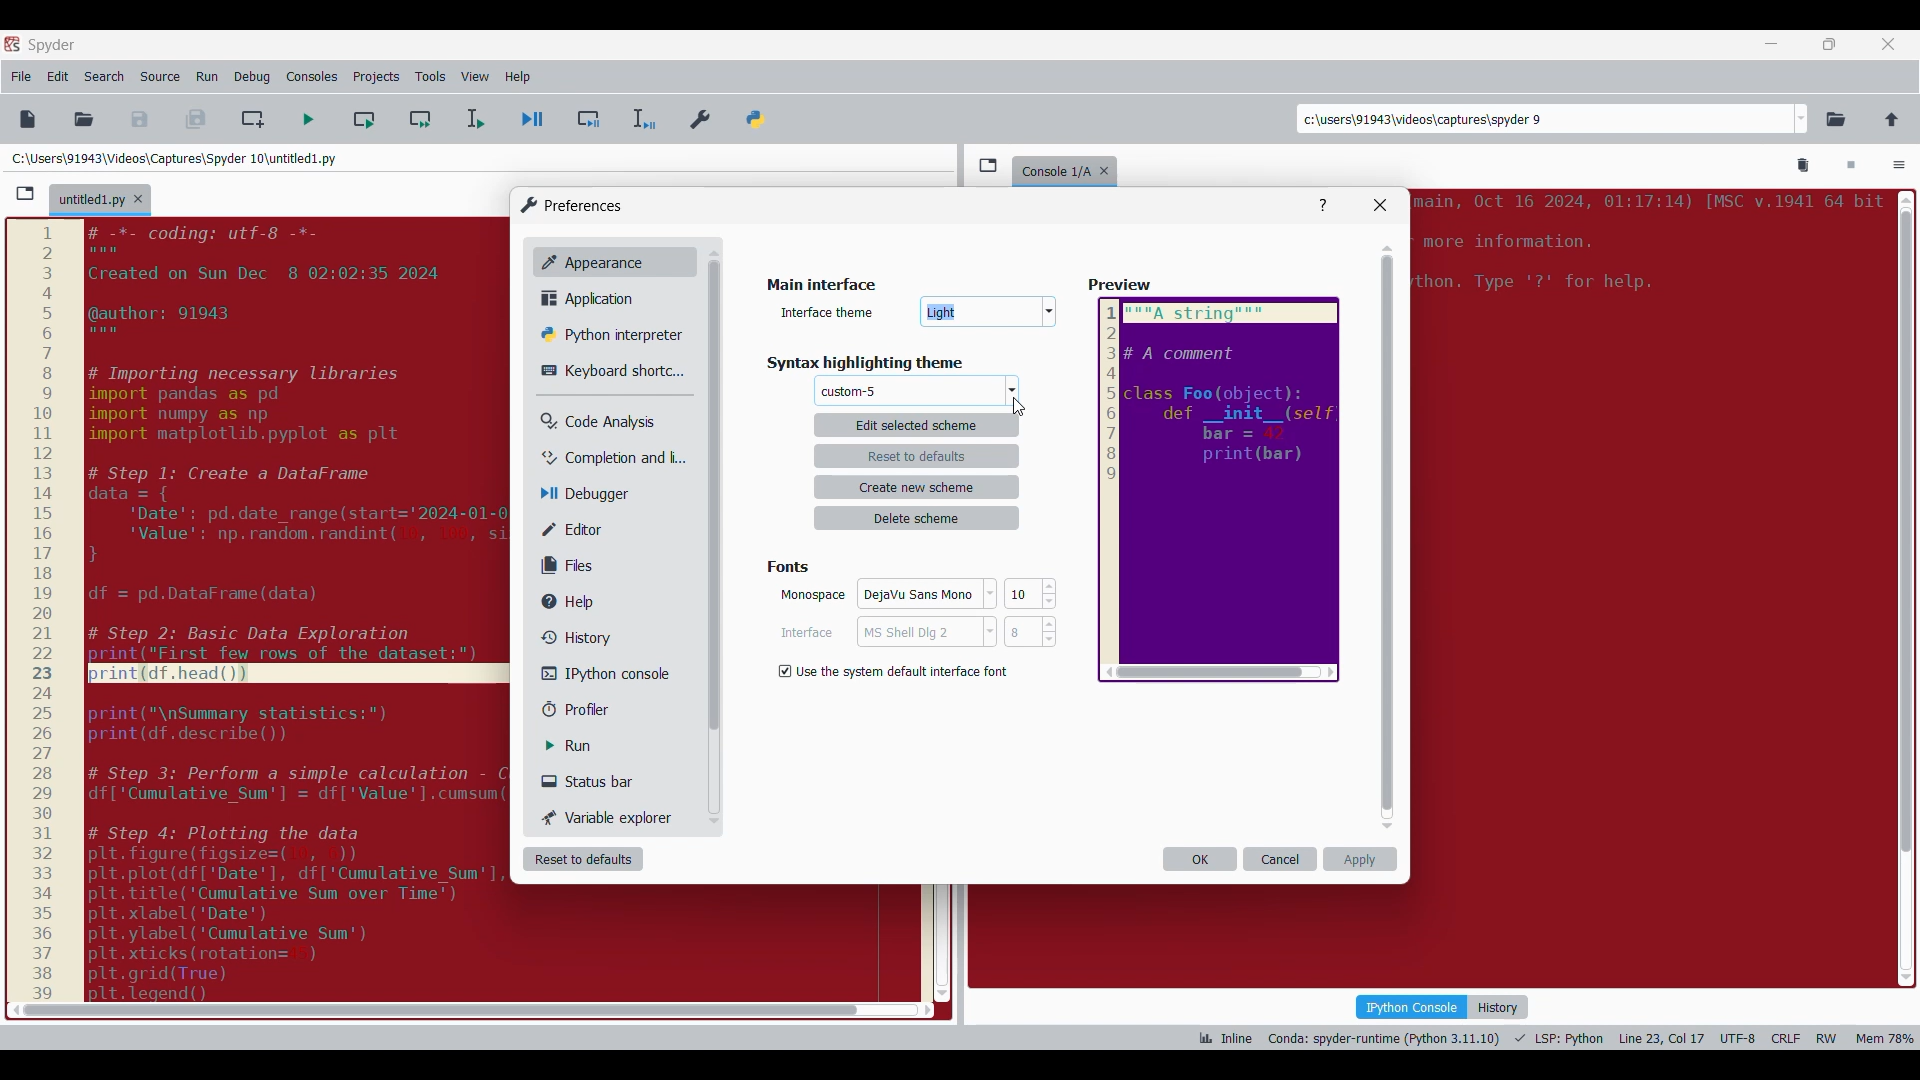 The width and height of the screenshot is (1920, 1080). Describe the element at coordinates (1200, 859) in the screenshot. I see `OK` at that location.